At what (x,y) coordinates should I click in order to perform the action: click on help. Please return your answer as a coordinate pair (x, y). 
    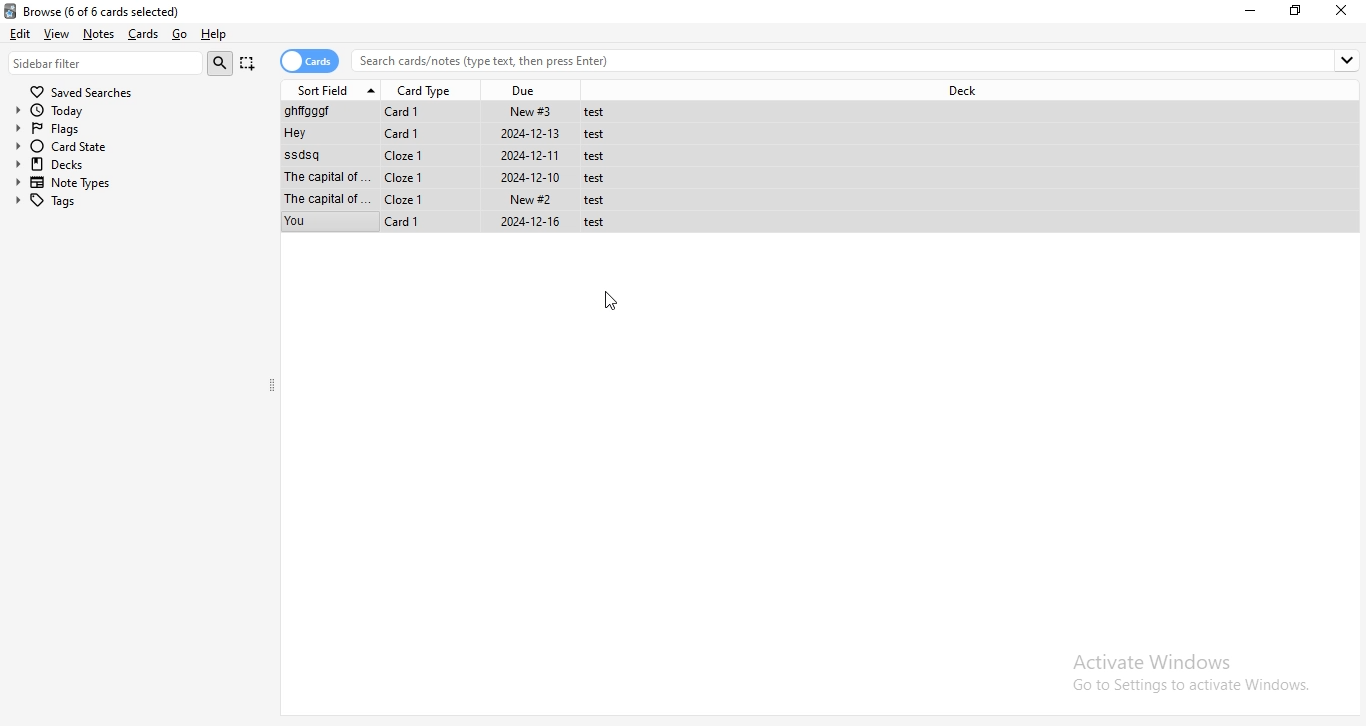
    Looking at the image, I should click on (219, 36).